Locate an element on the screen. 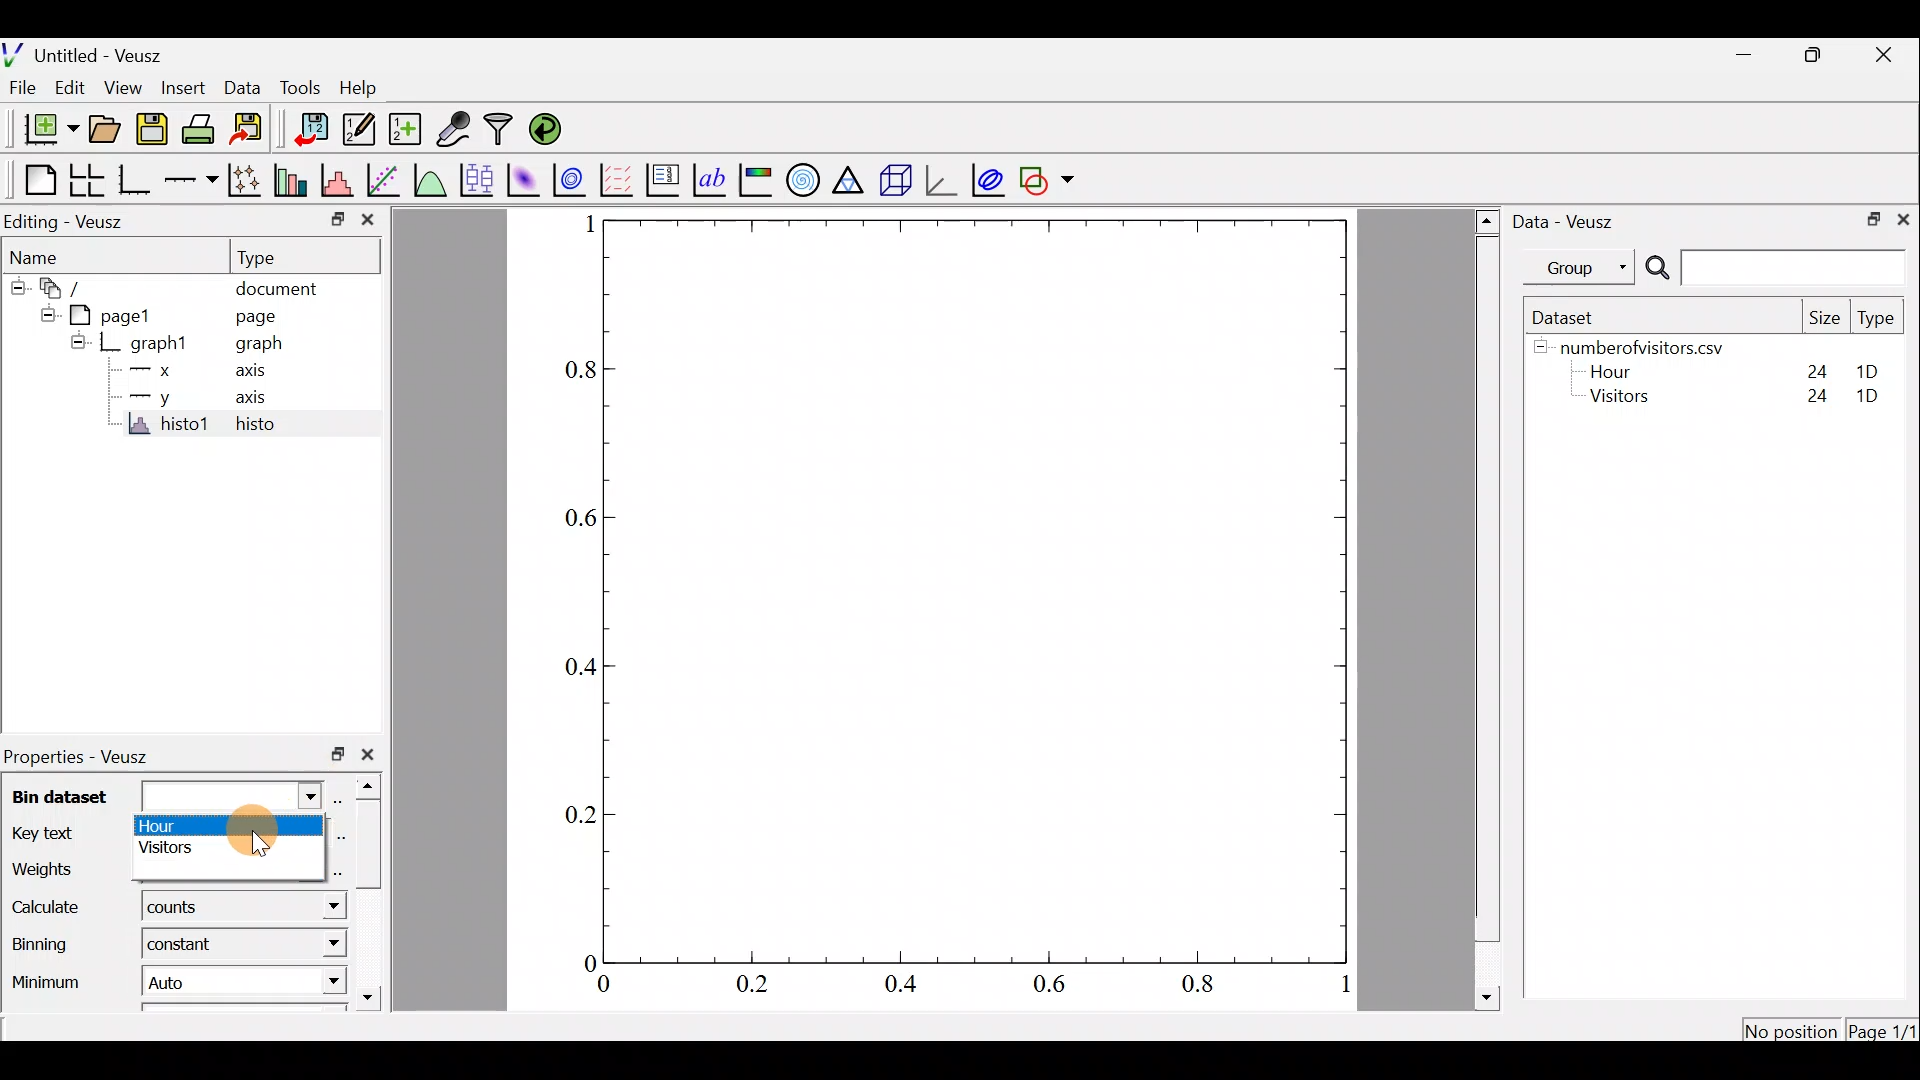 This screenshot has height=1080, width=1920. 24 is located at coordinates (1812, 397).